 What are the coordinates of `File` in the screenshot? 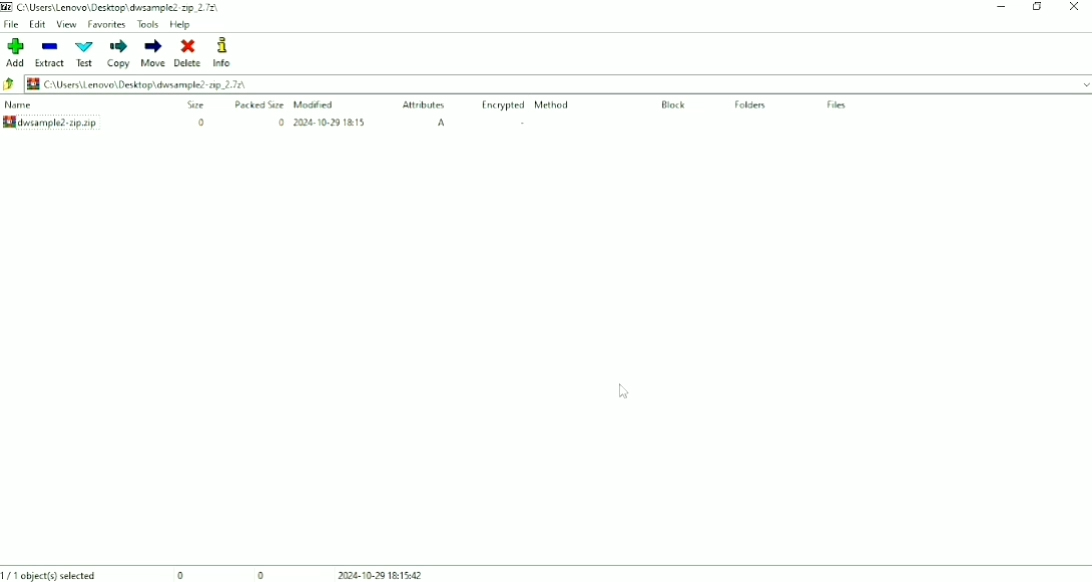 It's located at (12, 23).